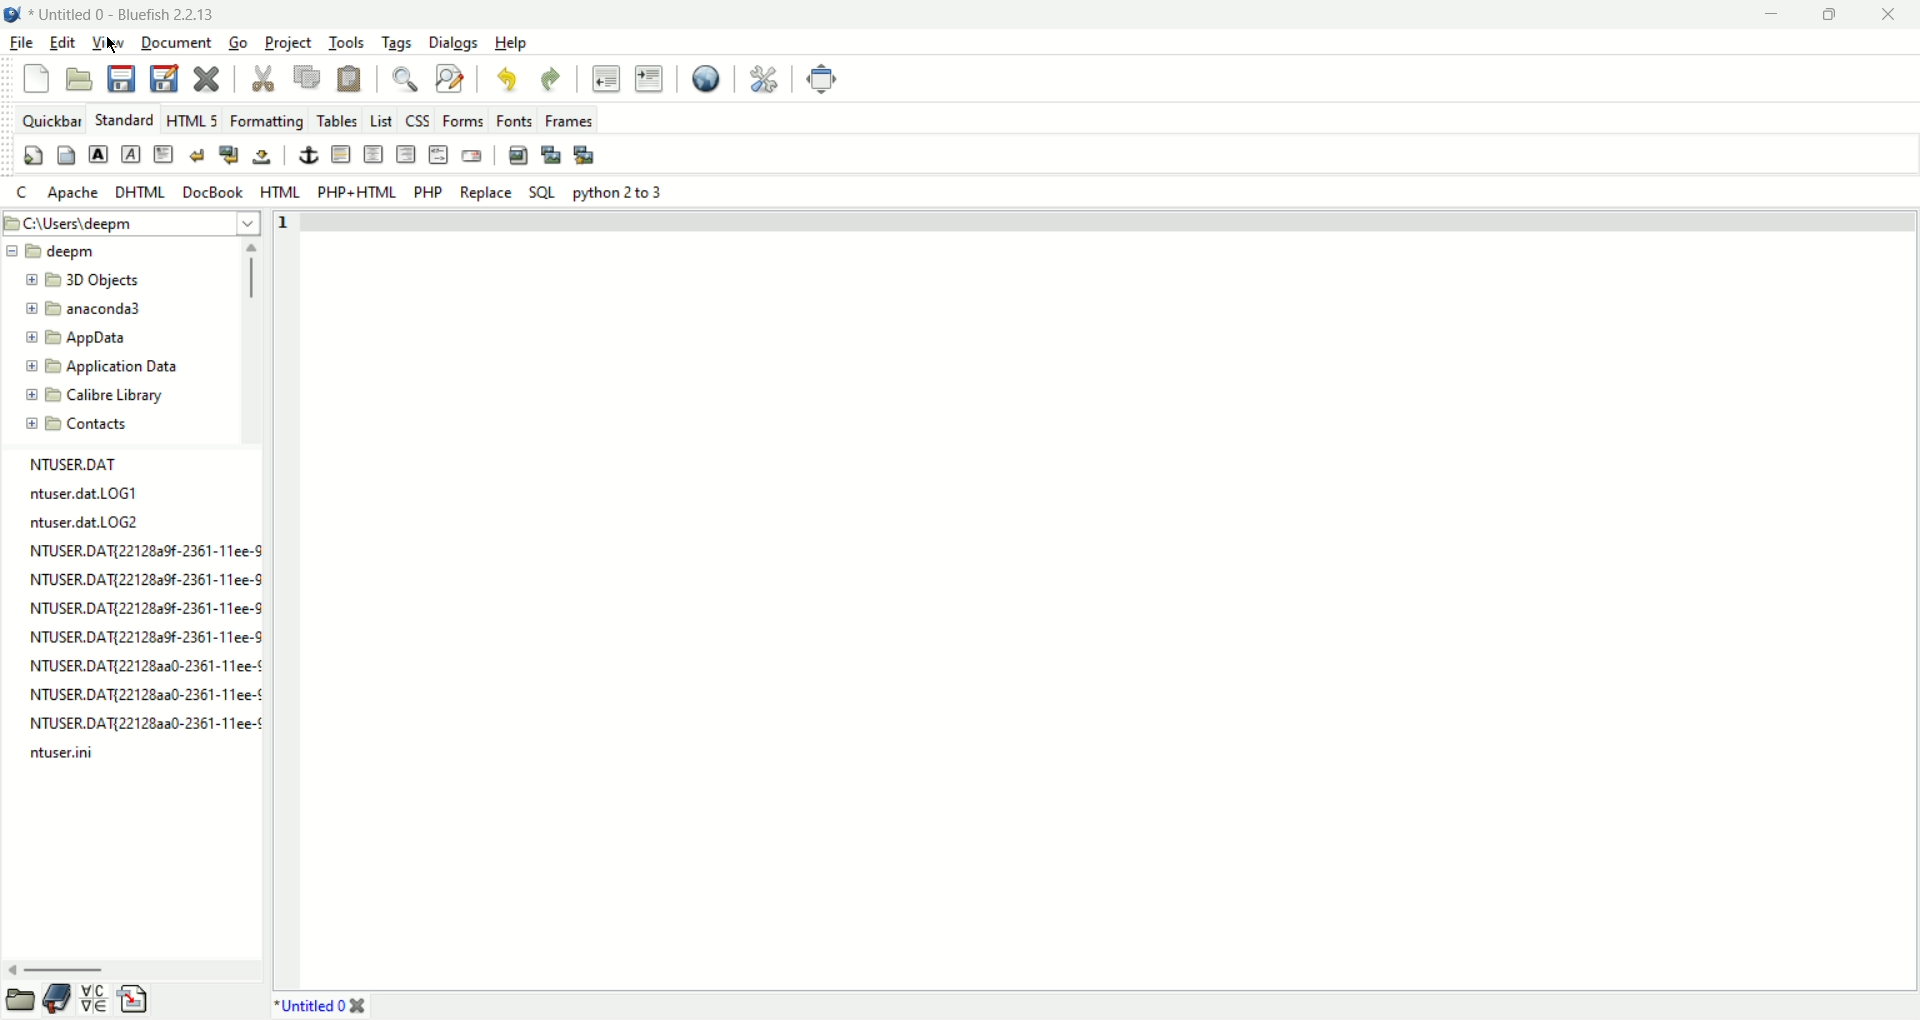 This screenshot has width=1920, height=1020. Describe the element at coordinates (130, 154) in the screenshot. I see `emphasis` at that location.